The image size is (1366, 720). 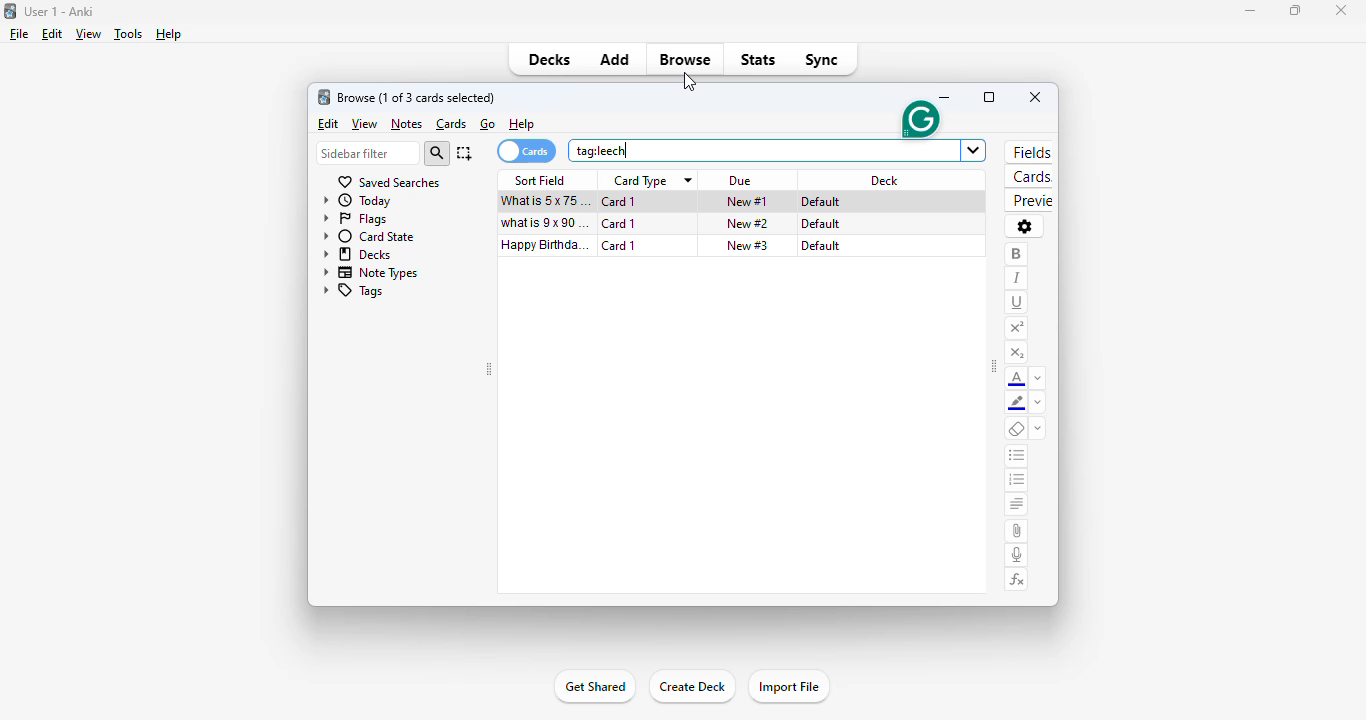 What do you see at coordinates (437, 153) in the screenshot?
I see `search` at bounding box center [437, 153].